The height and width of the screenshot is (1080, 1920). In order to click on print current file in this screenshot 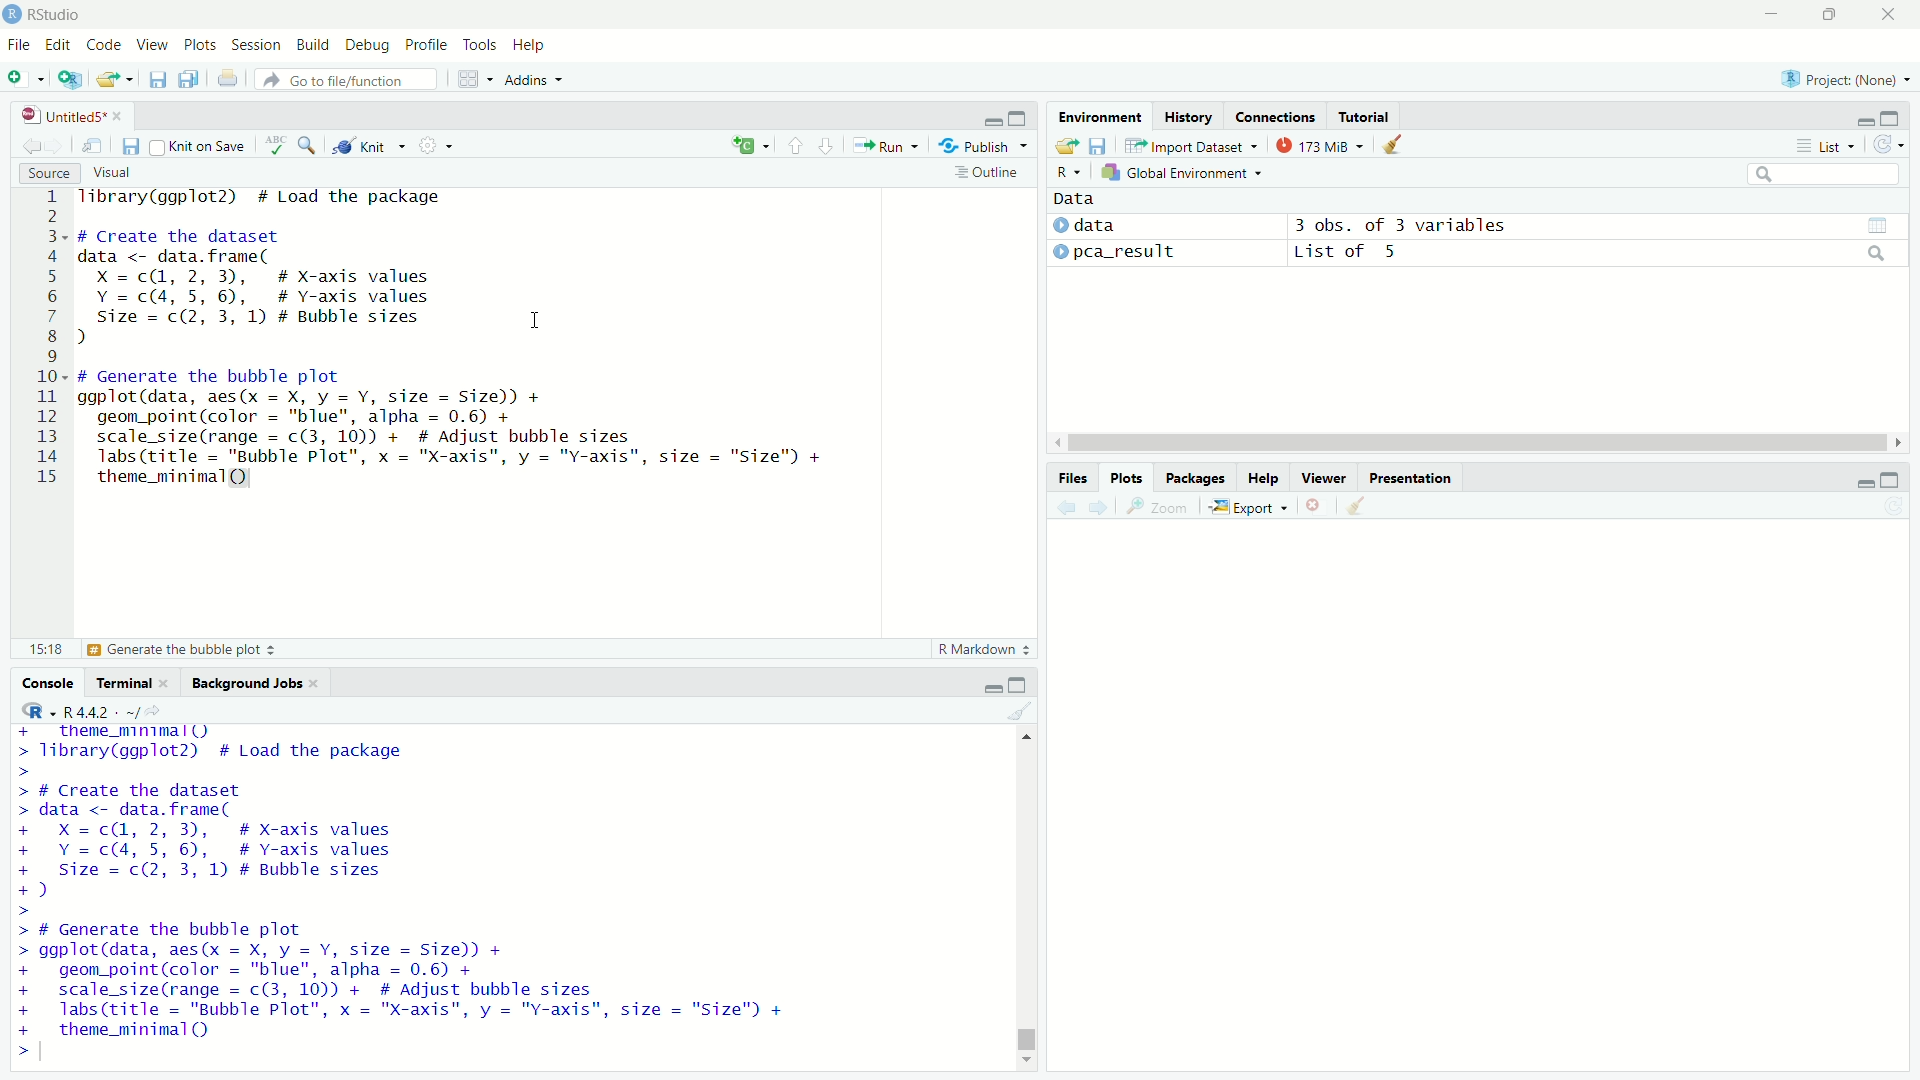, I will do `click(228, 78)`.